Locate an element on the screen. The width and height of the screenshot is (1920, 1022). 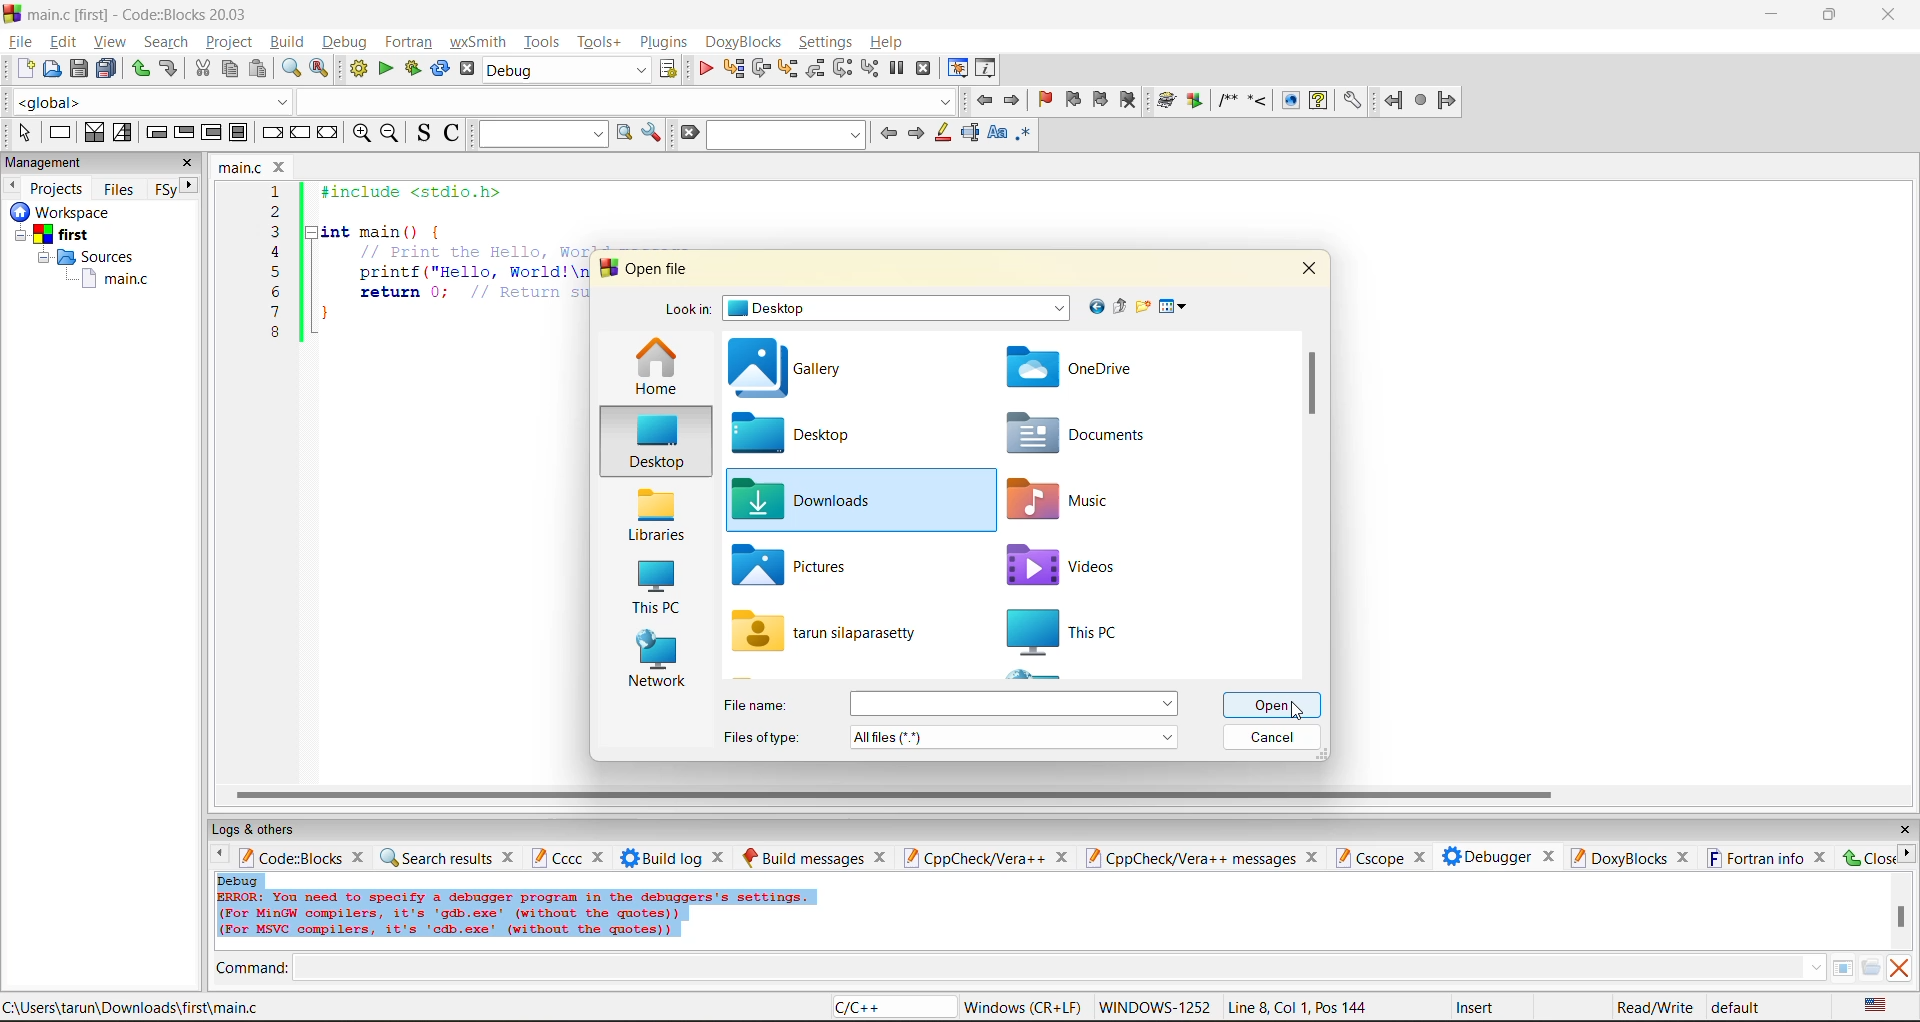
menu is located at coordinates (1013, 704).